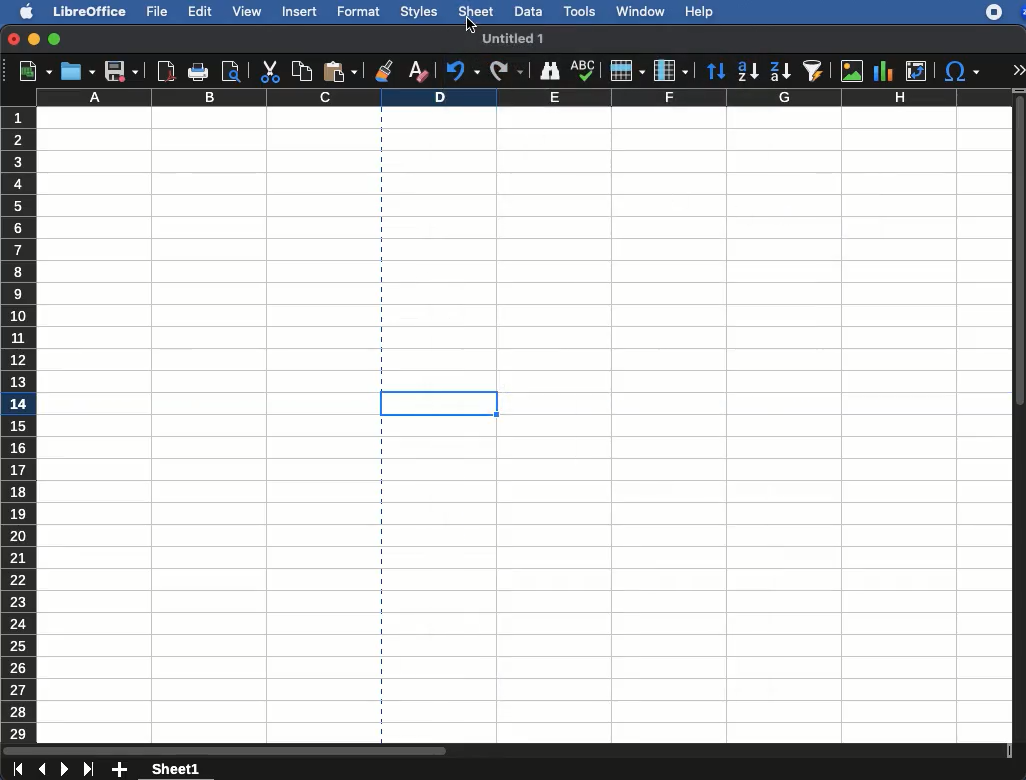 The height and width of the screenshot is (780, 1026). What do you see at coordinates (17, 770) in the screenshot?
I see `last sheet` at bounding box center [17, 770].